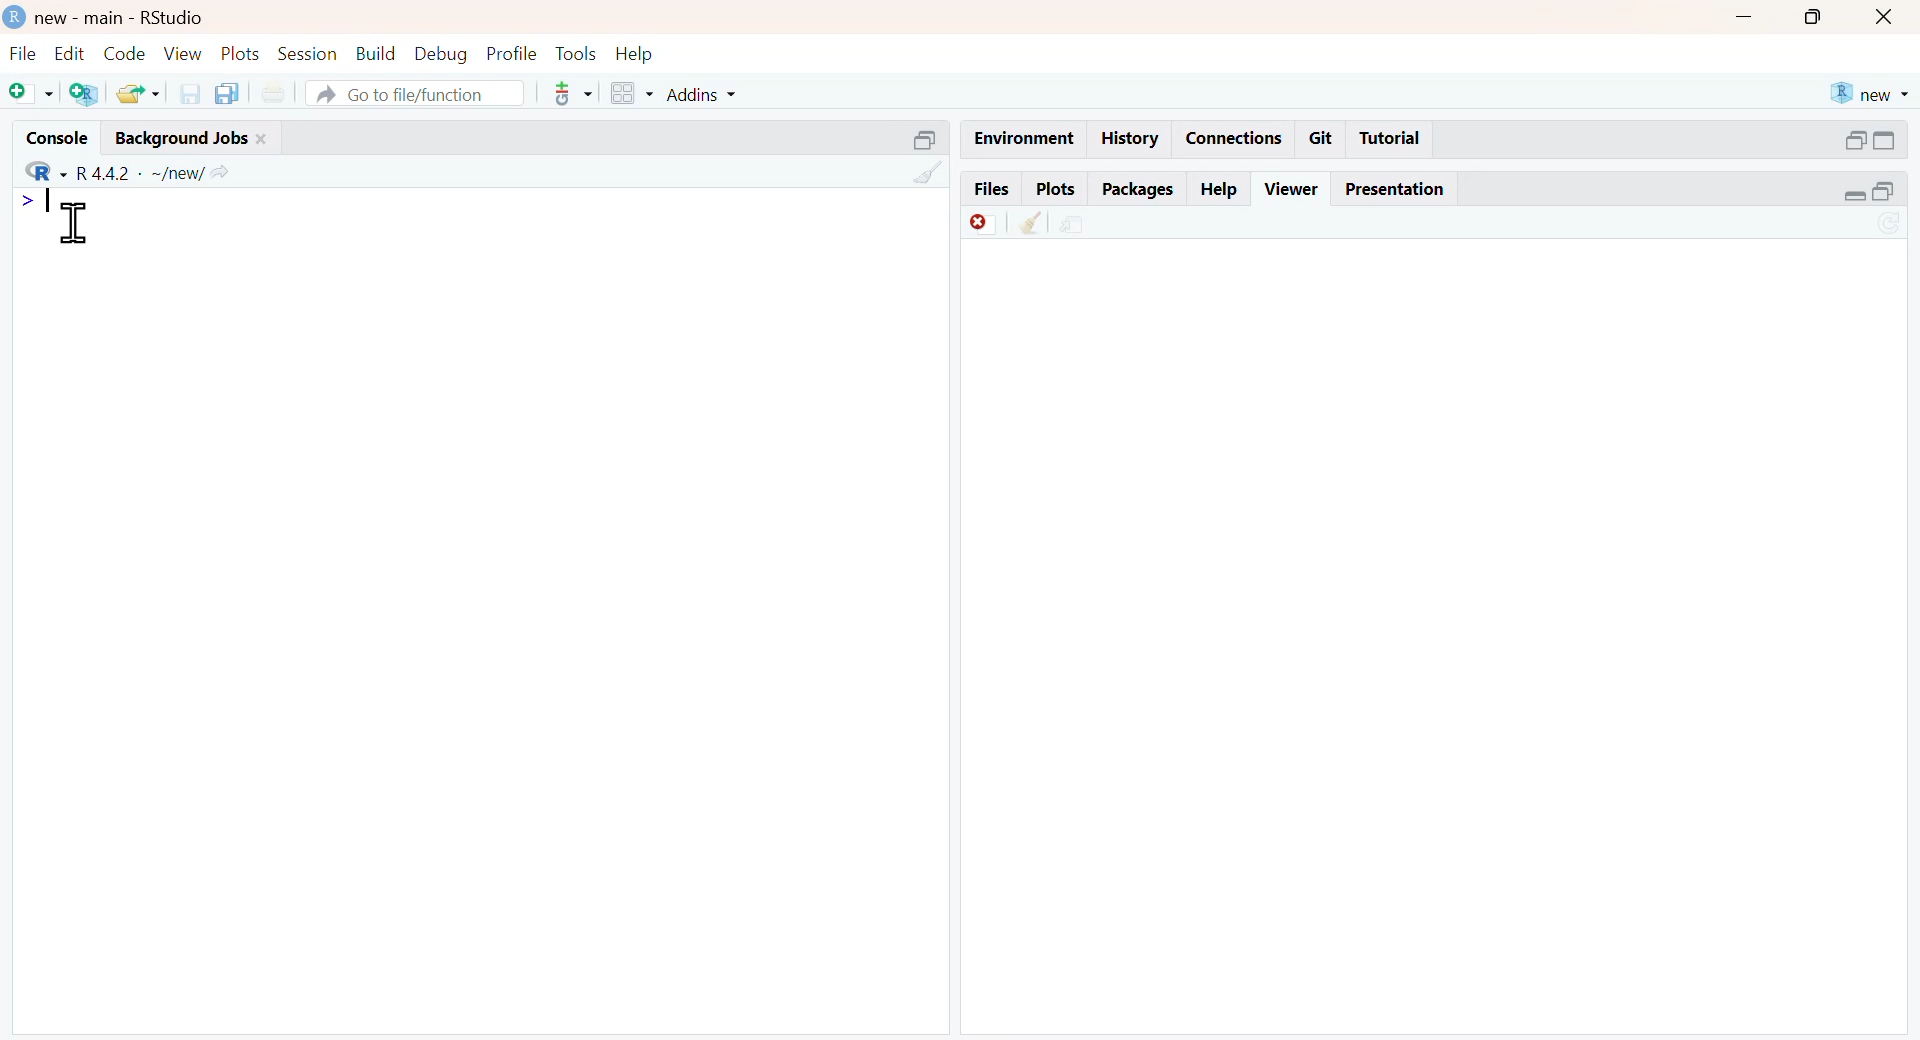  What do you see at coordinates (227, 93) in the screenshot?
I see `copy` at bounding box center [227, 93].